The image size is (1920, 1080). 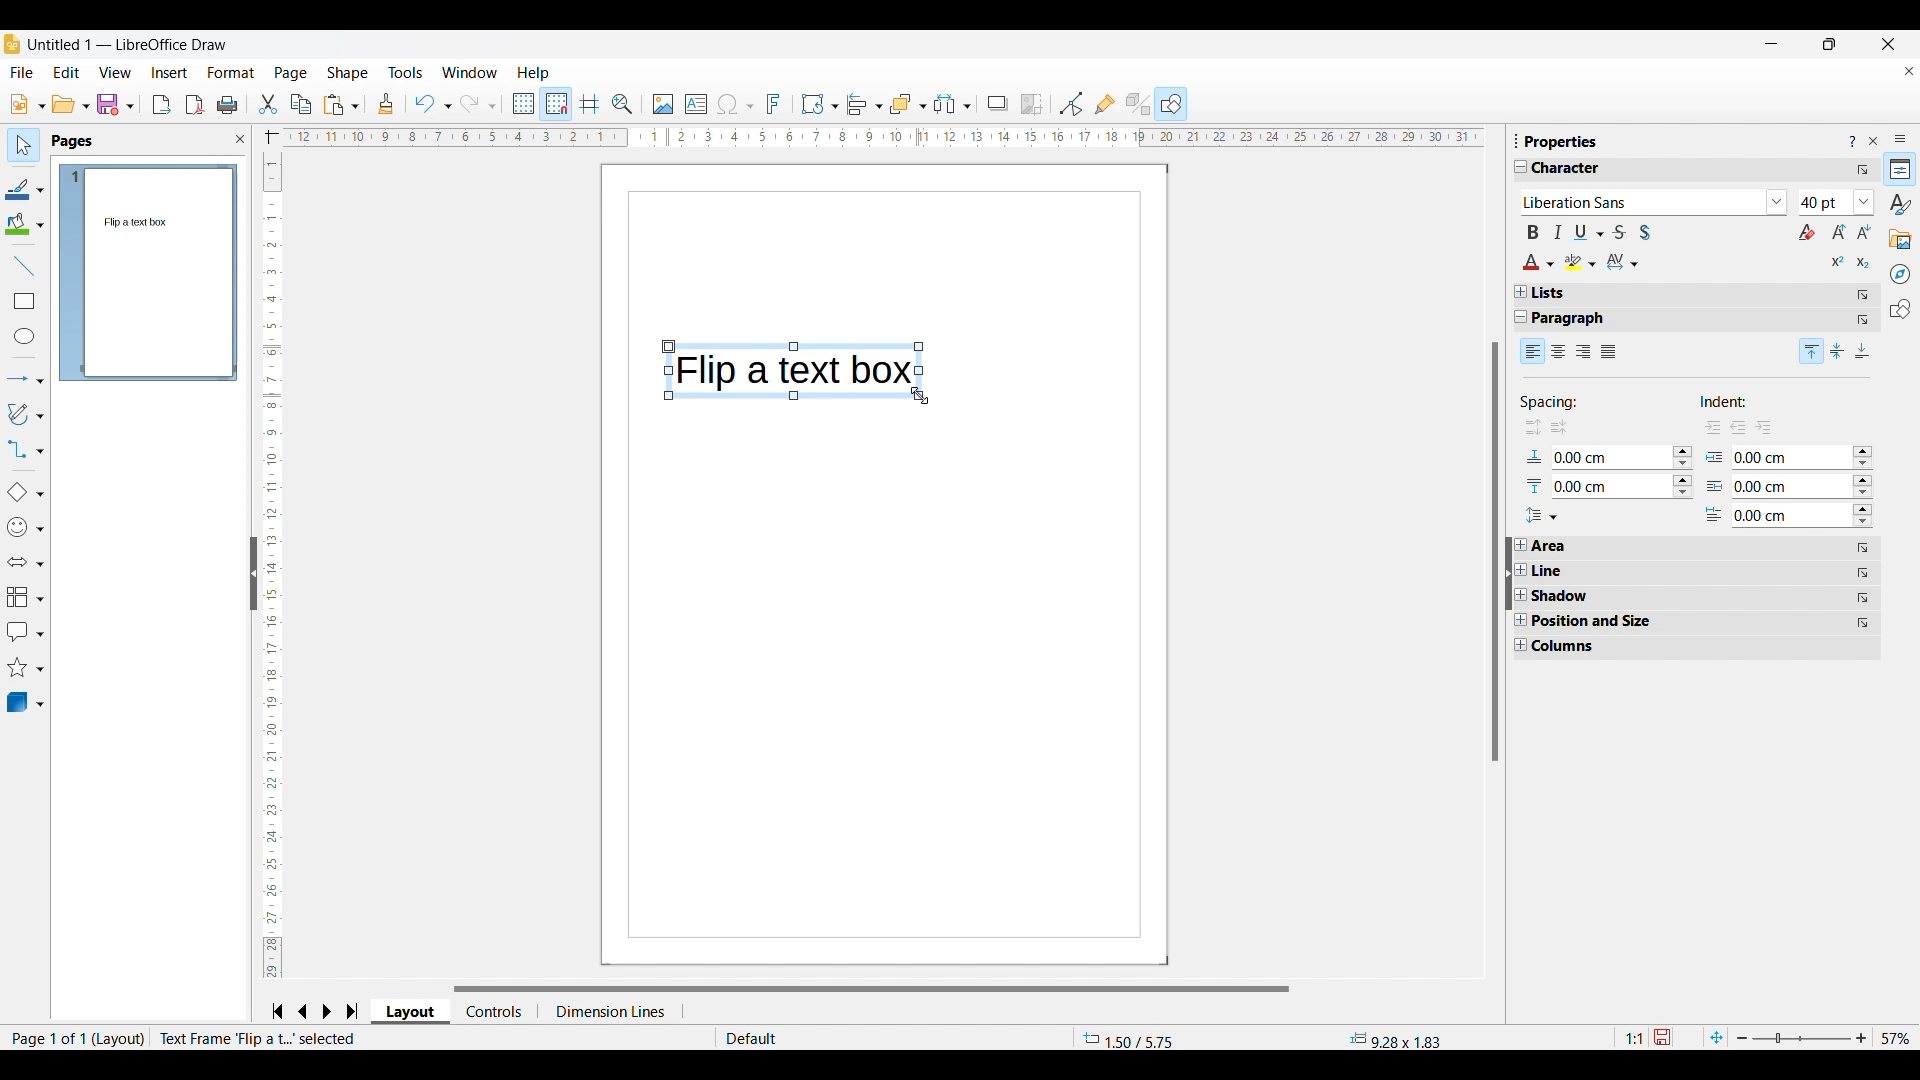 I want to click on Flip a text box, so click(x=789, y=366).